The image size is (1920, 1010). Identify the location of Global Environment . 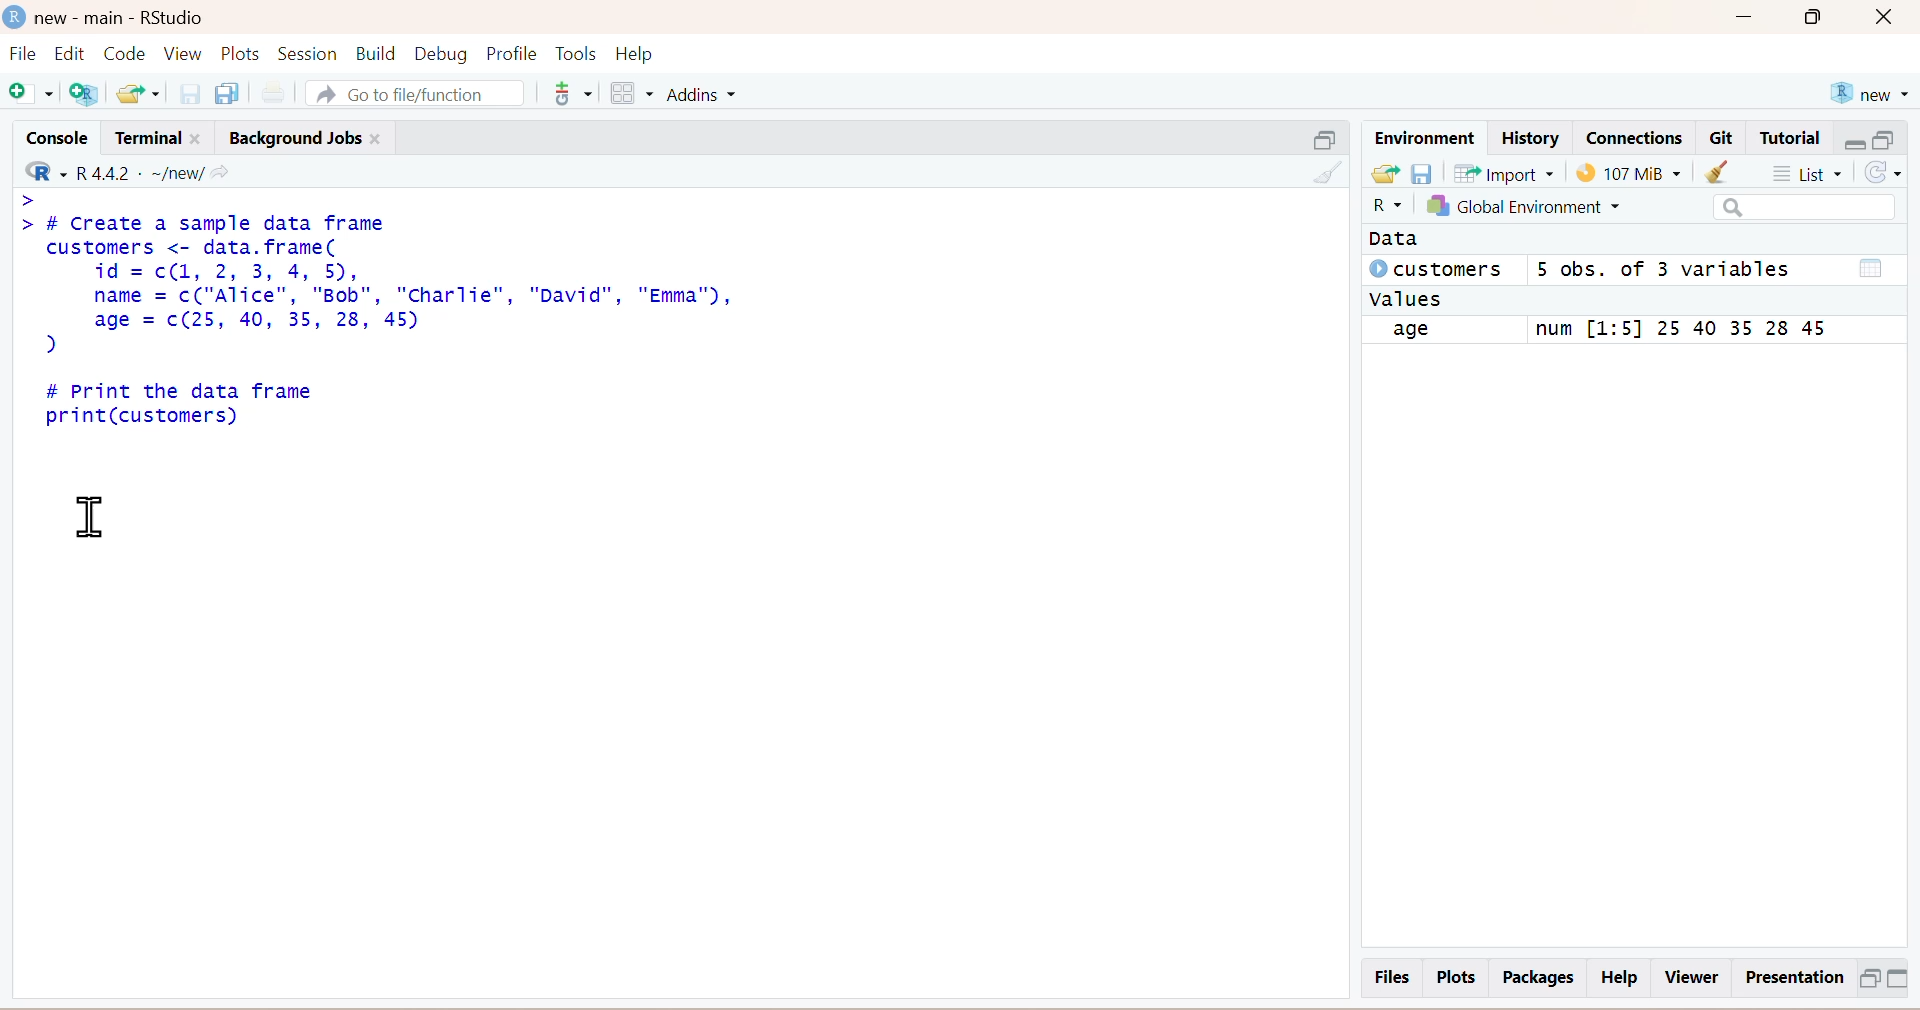
(1549, 209).